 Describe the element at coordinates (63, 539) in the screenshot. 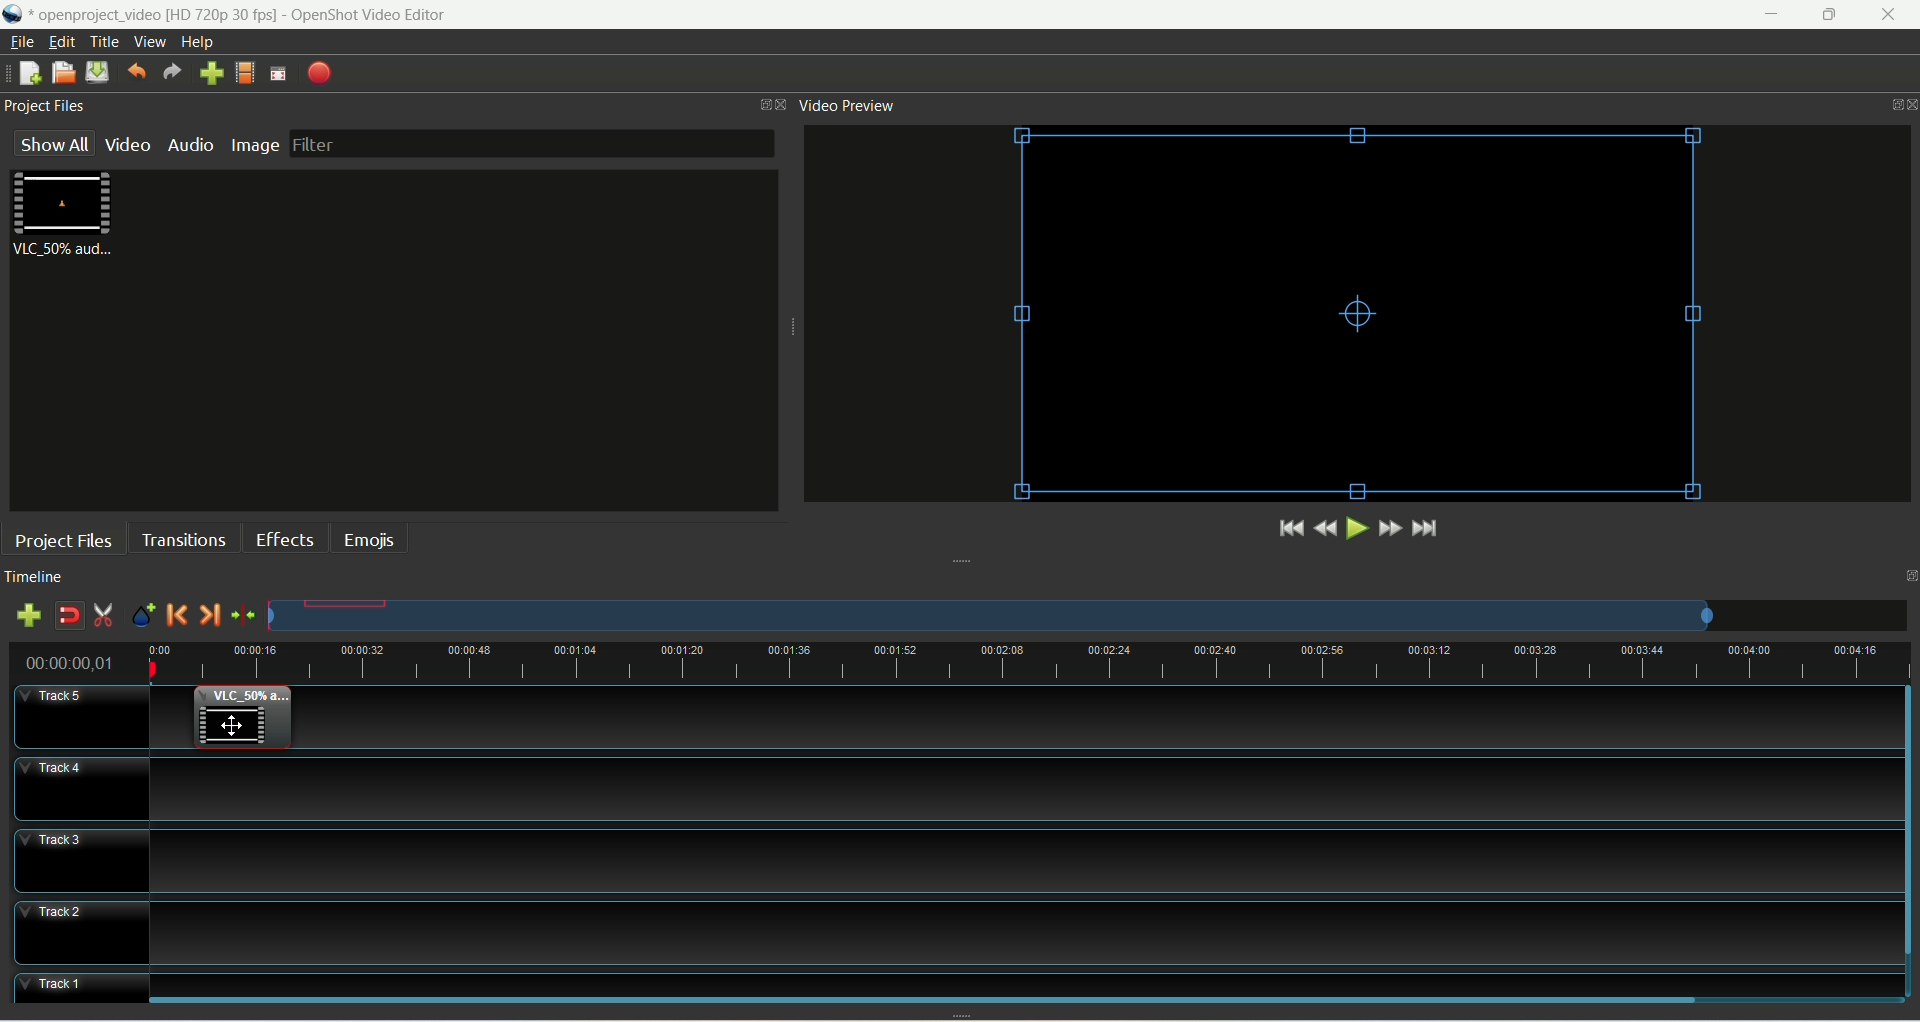

I see `project files` at that location.